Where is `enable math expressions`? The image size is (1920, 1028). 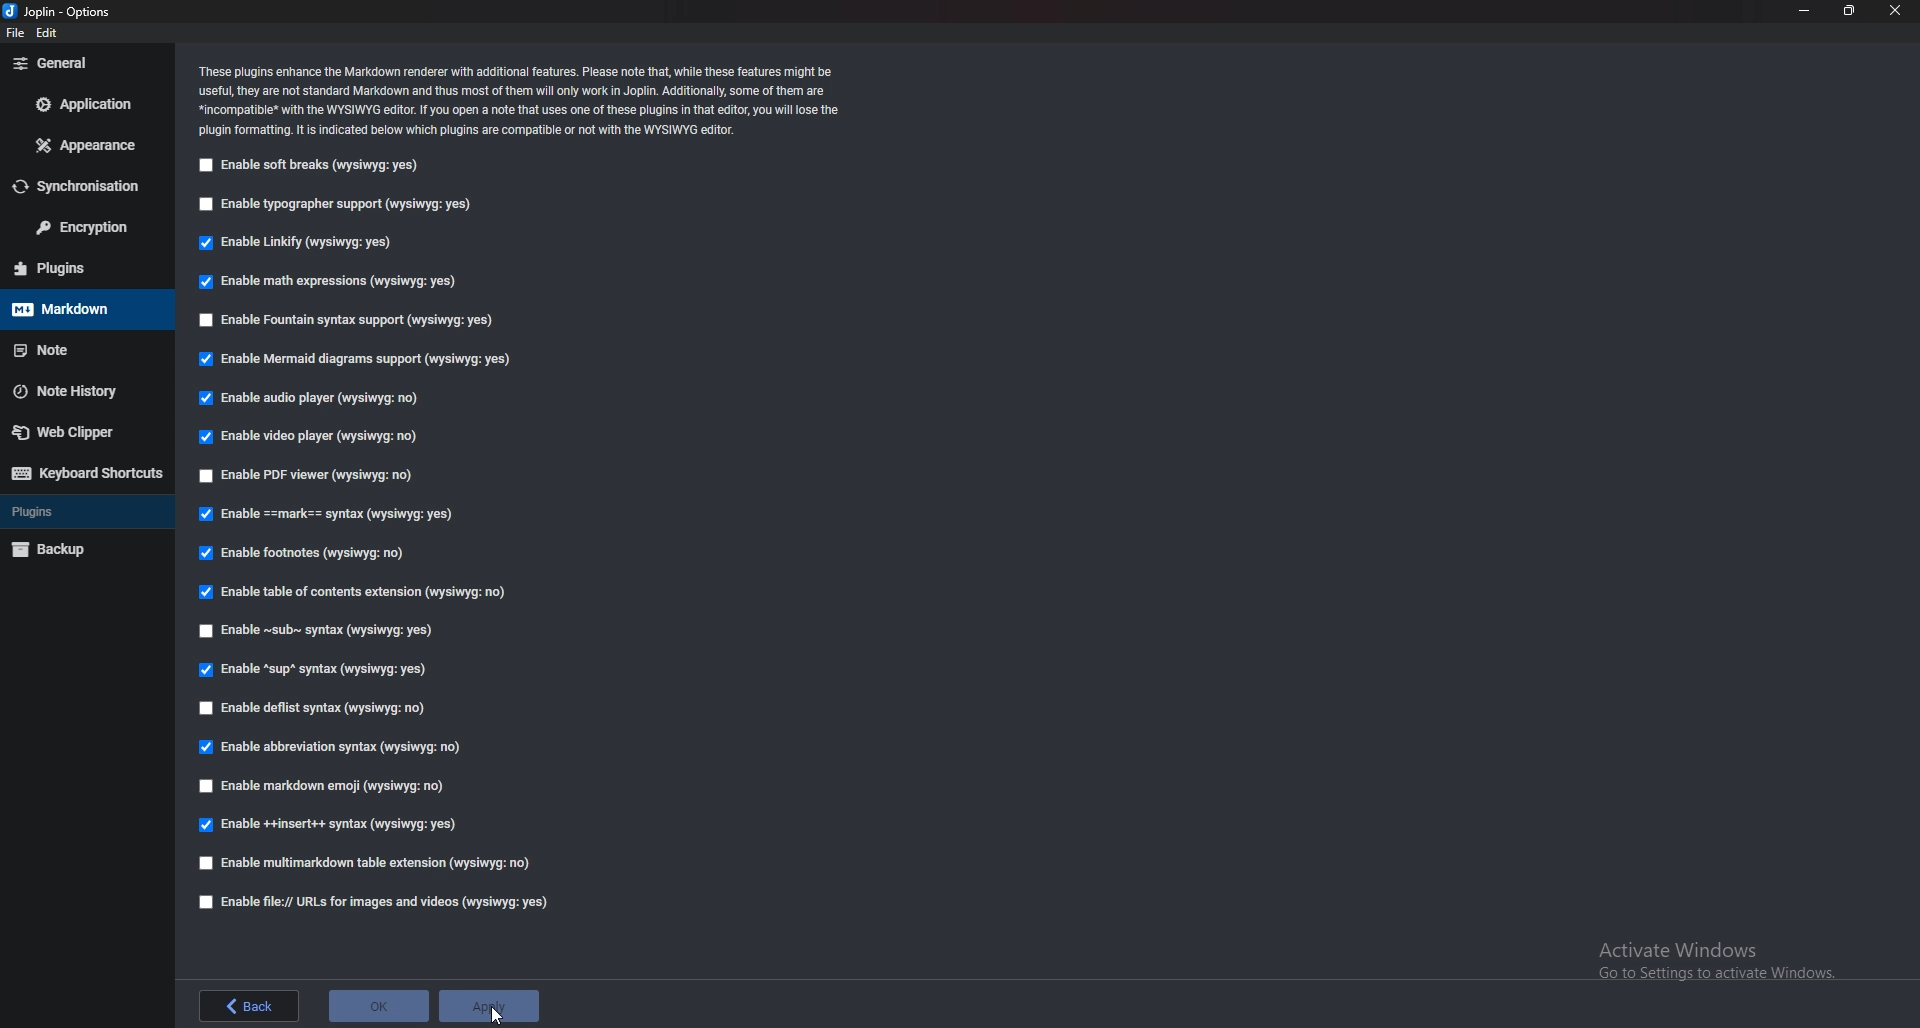
enable math expressions is located at coordinates (331, 284).